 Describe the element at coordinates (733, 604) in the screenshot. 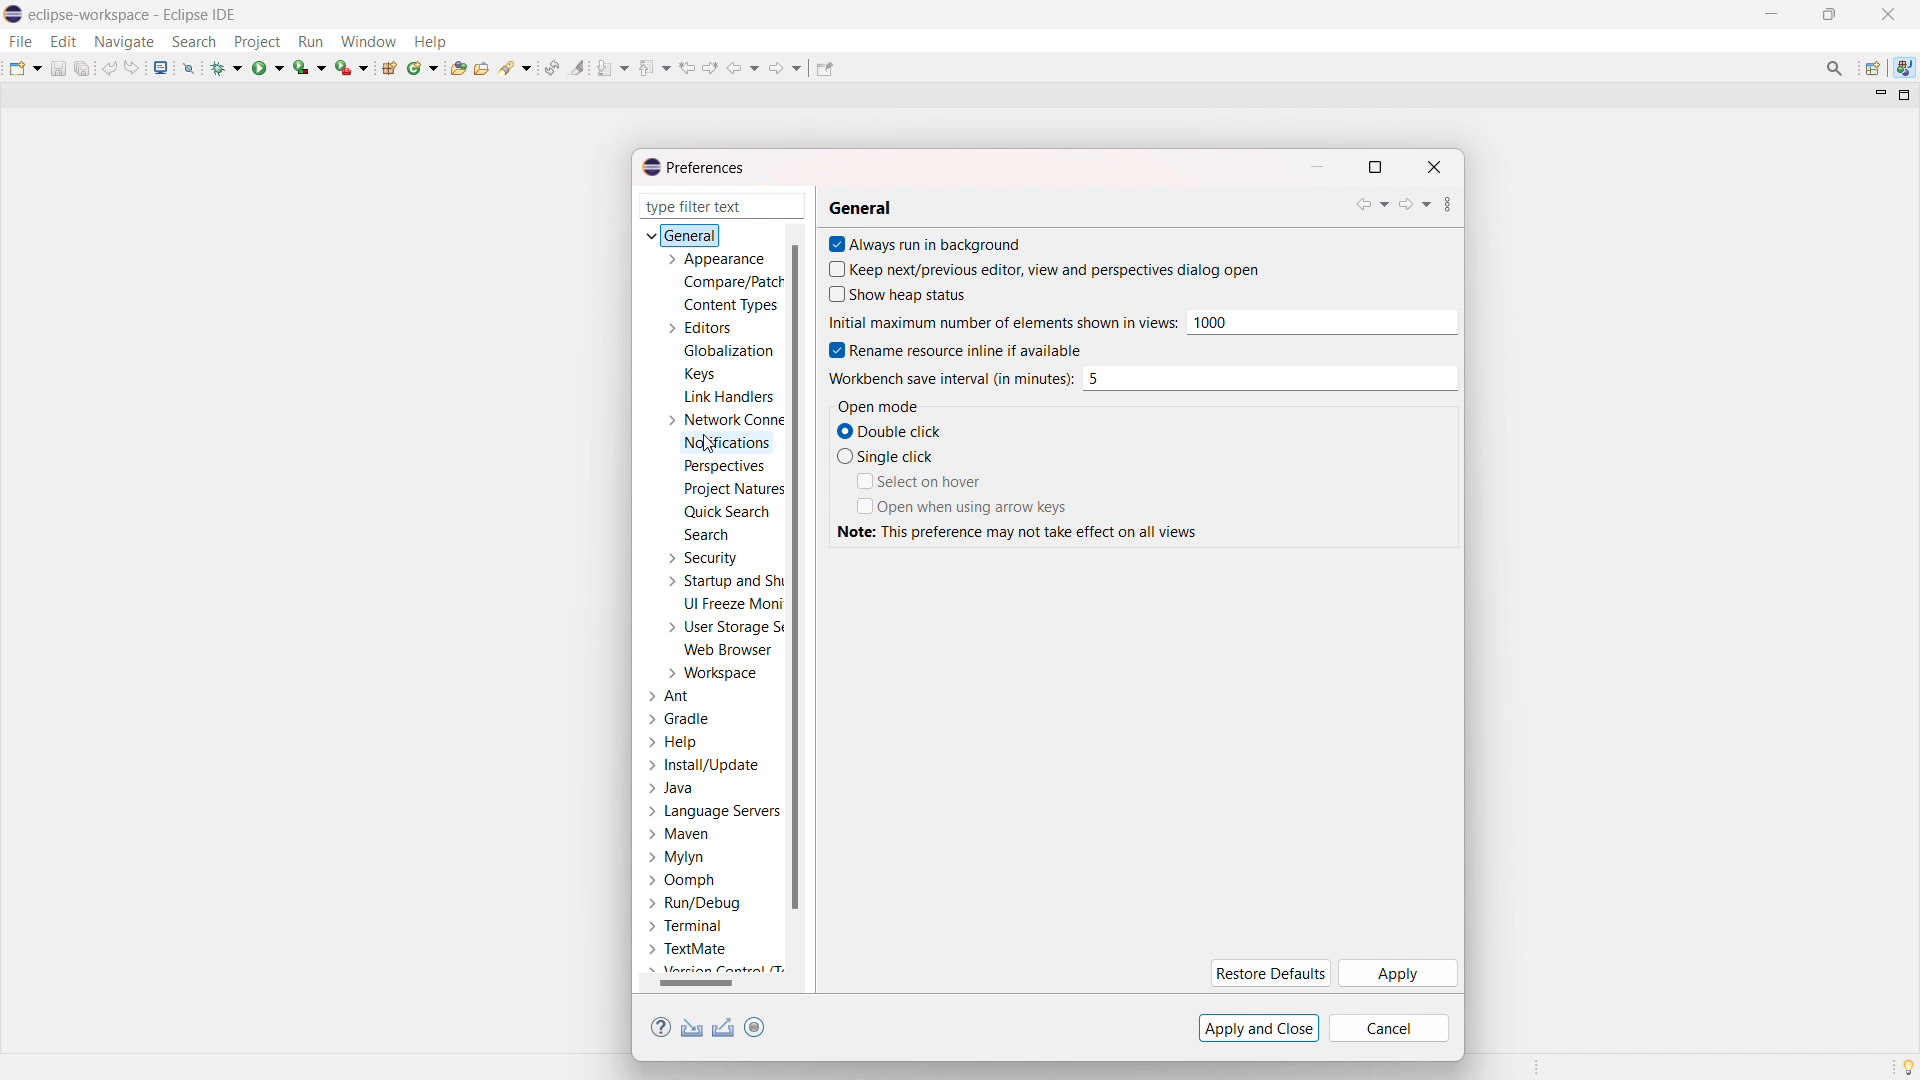

I see `UI freeze monitoring` at that location.